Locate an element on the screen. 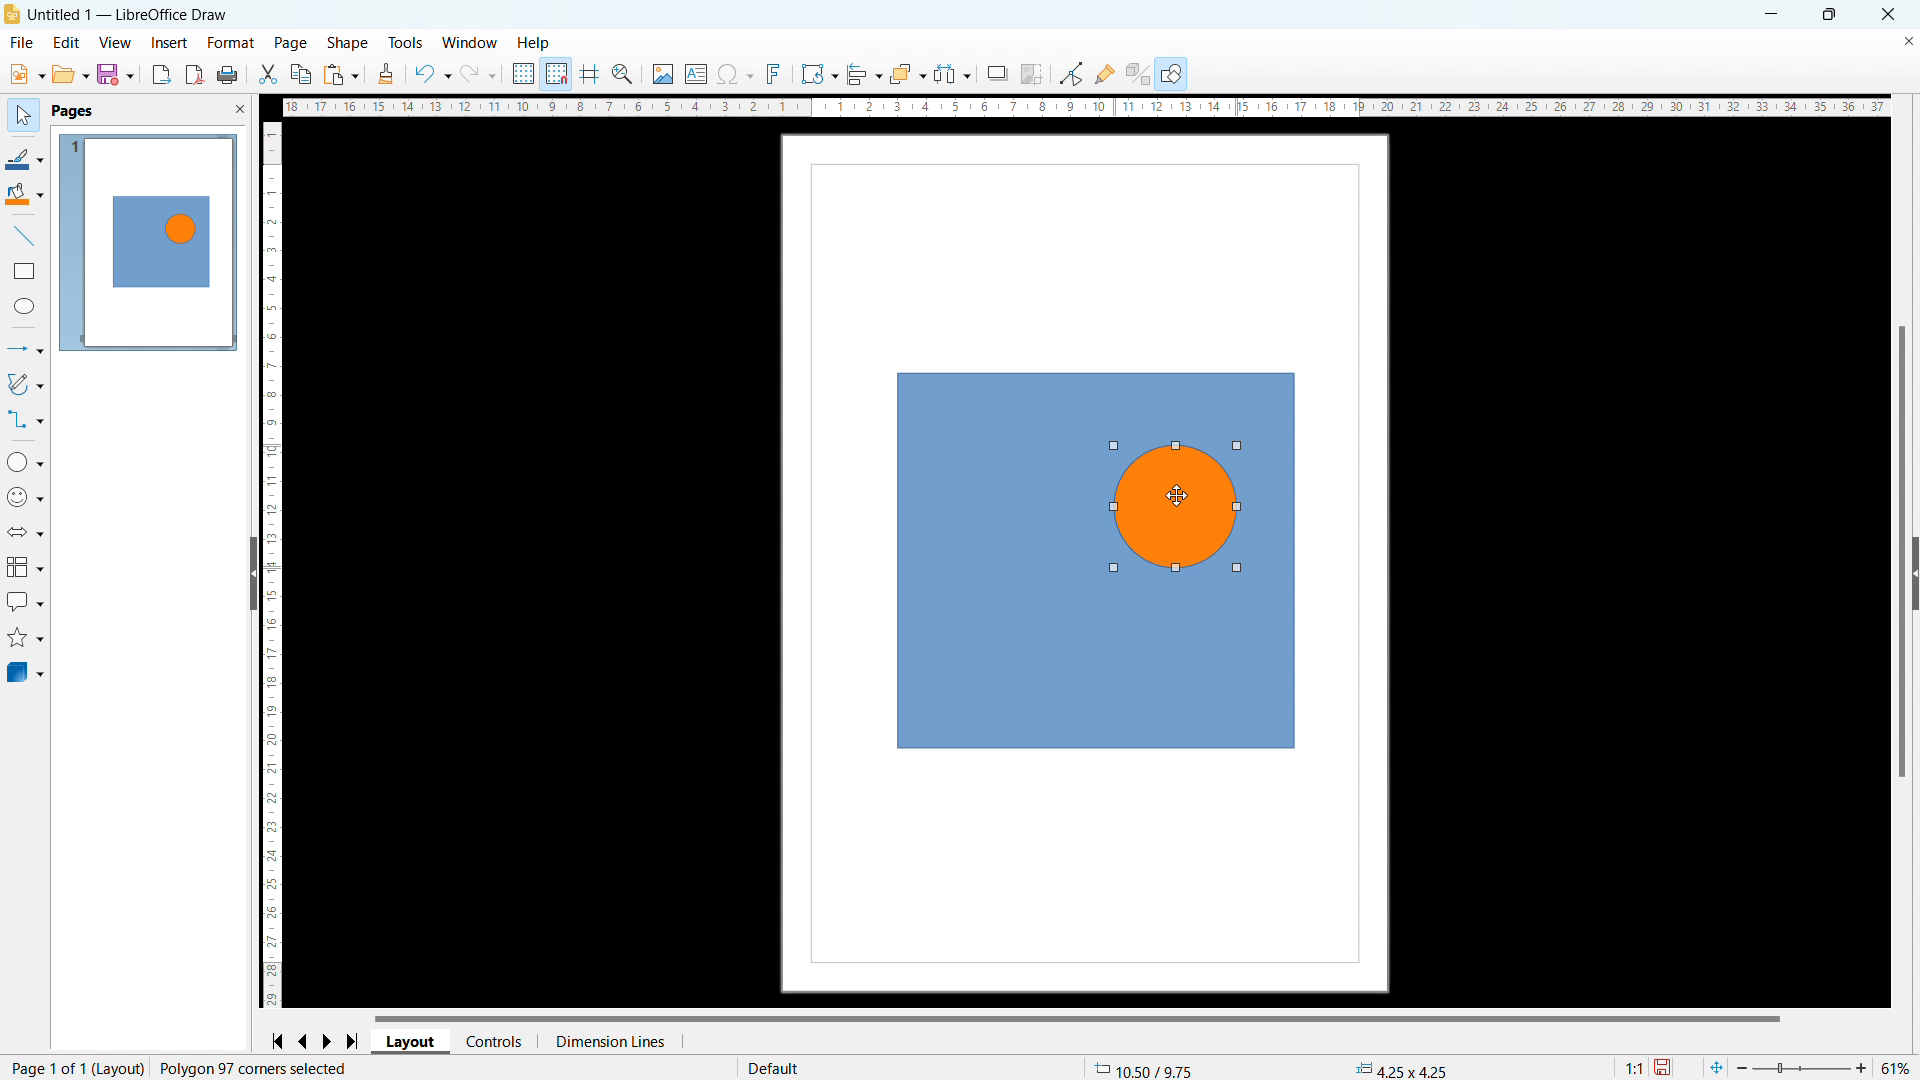 This screenshot has height=1080, width=1920. redo is located at coordinates (477, 72).